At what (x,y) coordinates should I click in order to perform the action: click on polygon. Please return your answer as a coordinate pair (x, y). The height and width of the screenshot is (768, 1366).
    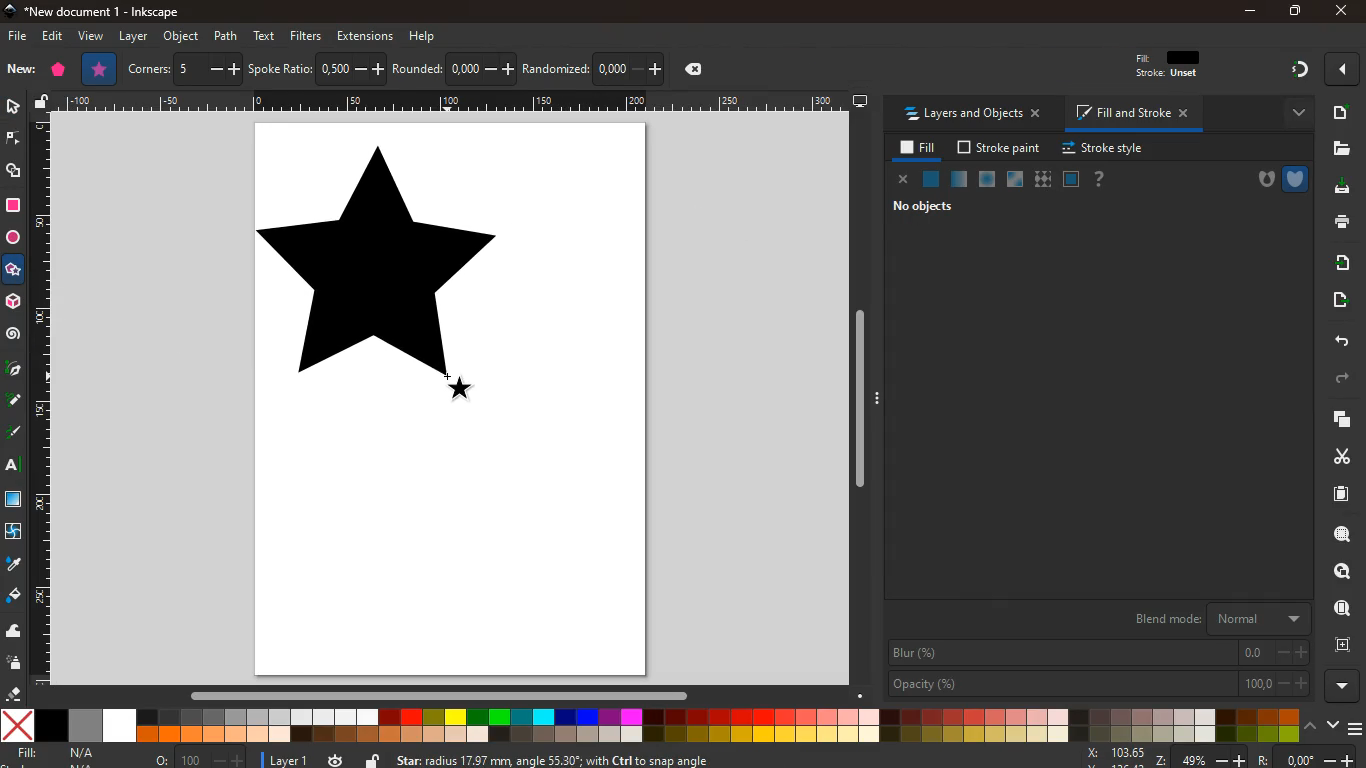
    Looking at the image, I should click on (59, 71).